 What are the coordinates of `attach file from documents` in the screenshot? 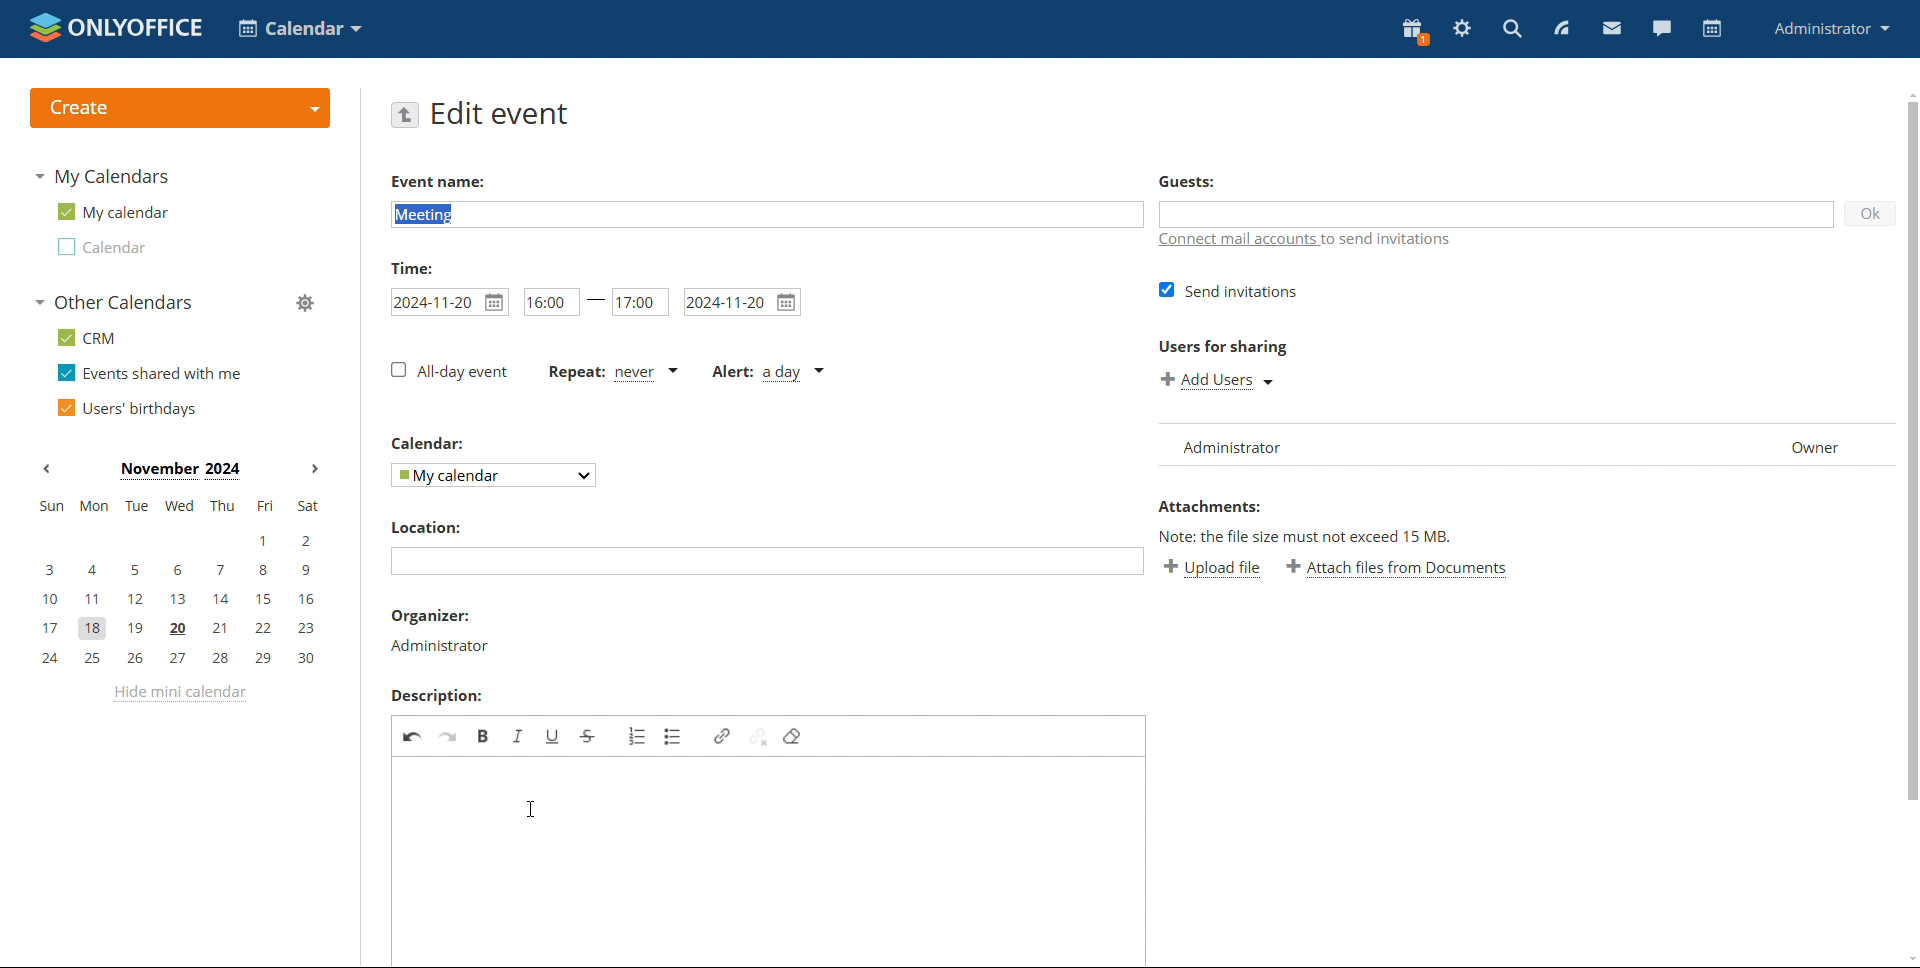 It's located at (1398, 569).